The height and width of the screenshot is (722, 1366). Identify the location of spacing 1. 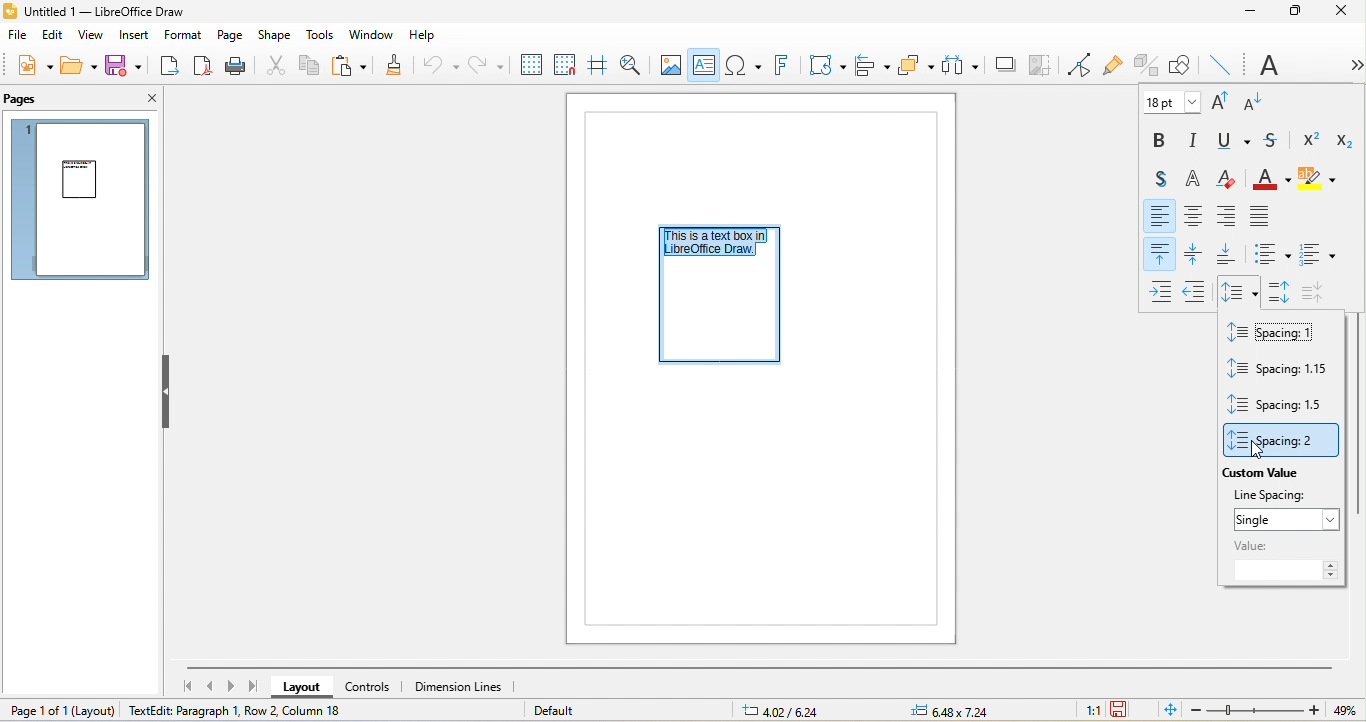
(1276, 335).